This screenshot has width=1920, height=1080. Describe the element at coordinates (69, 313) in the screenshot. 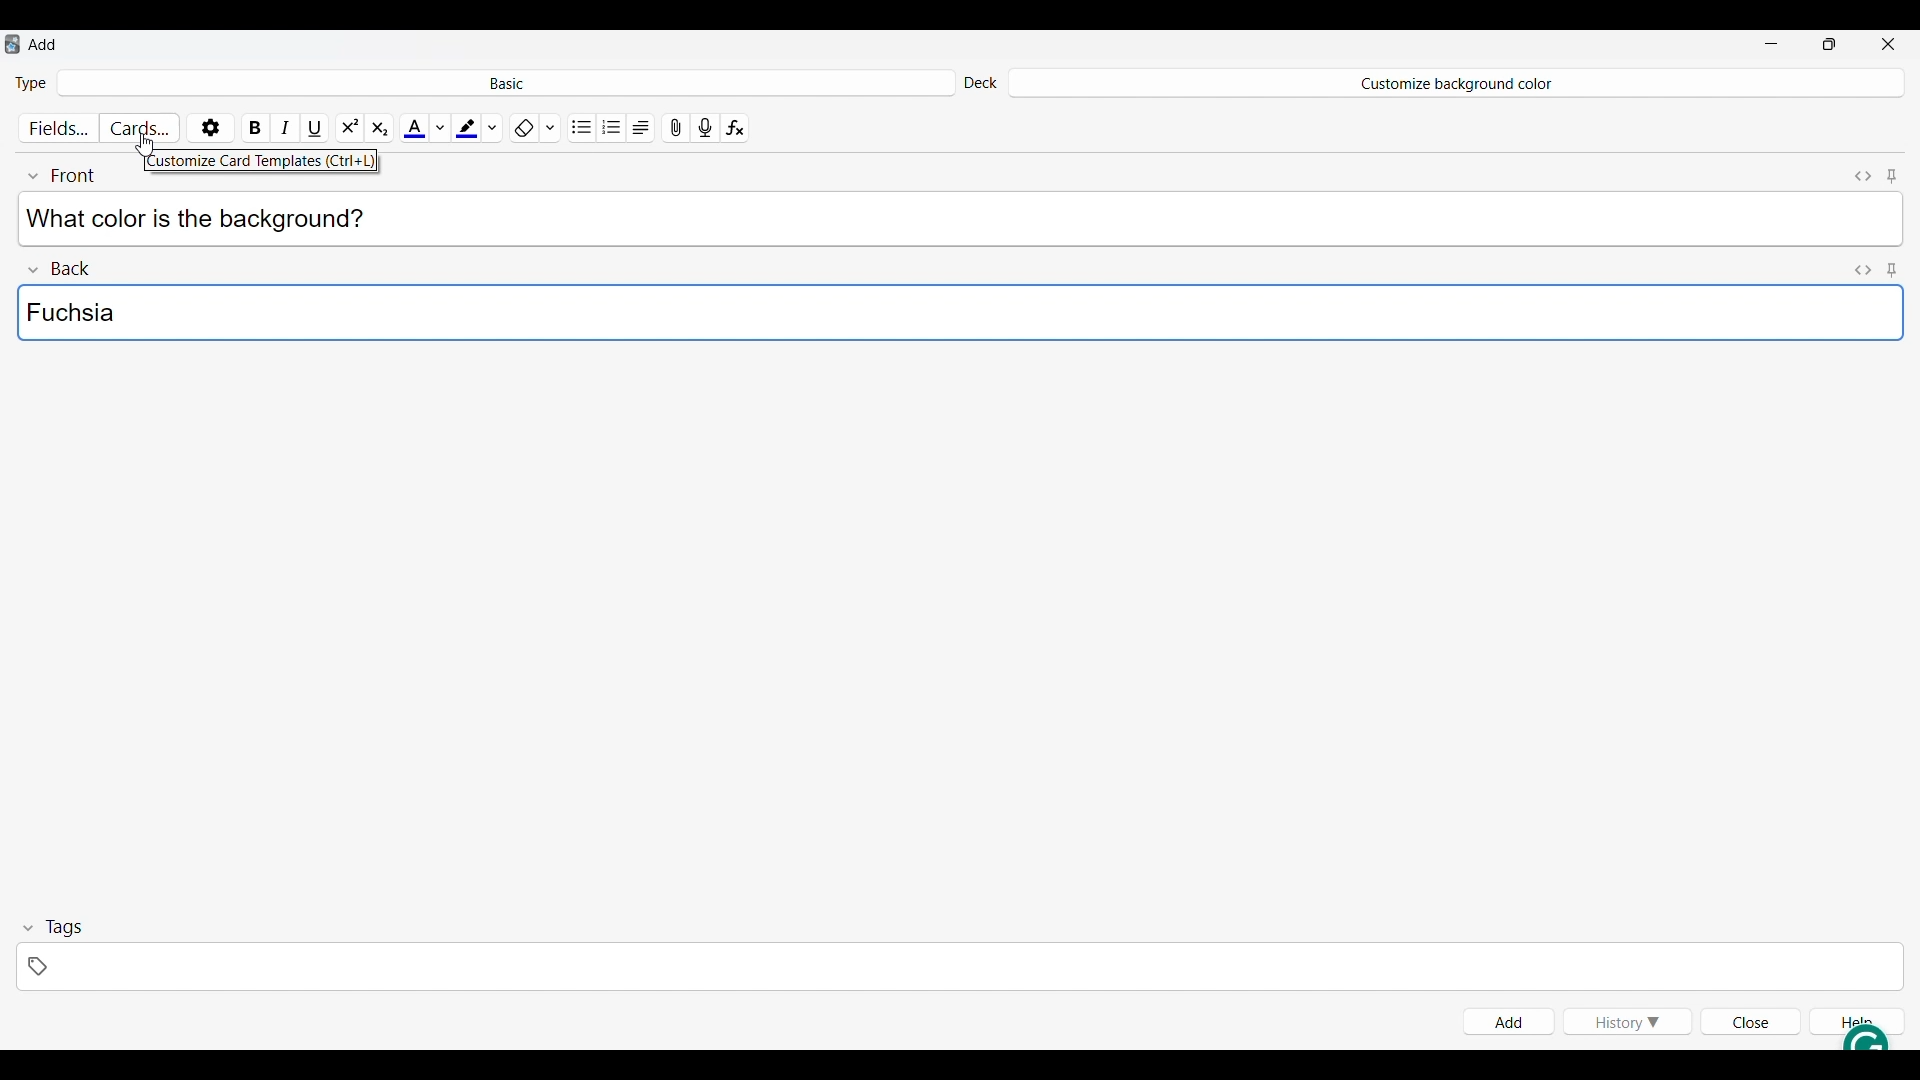

I see `Text color typed in` at that location.